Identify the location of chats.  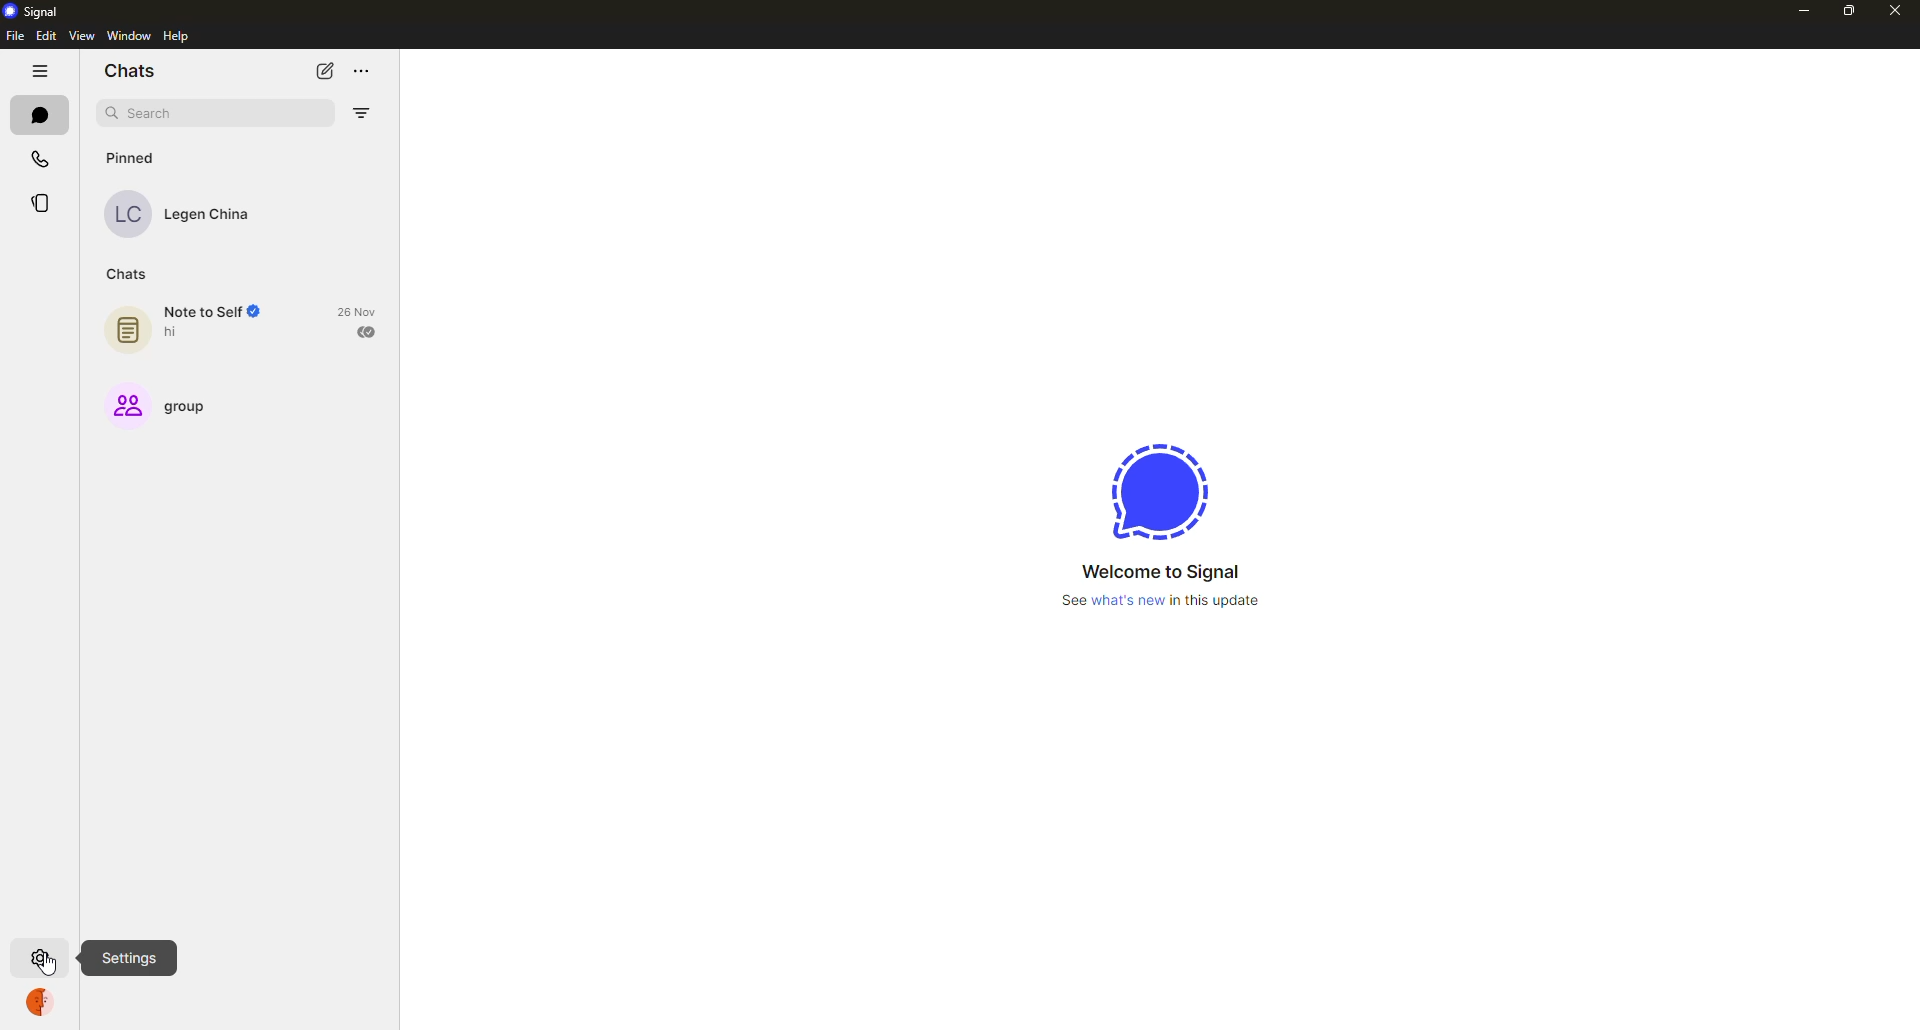
(127, 276).